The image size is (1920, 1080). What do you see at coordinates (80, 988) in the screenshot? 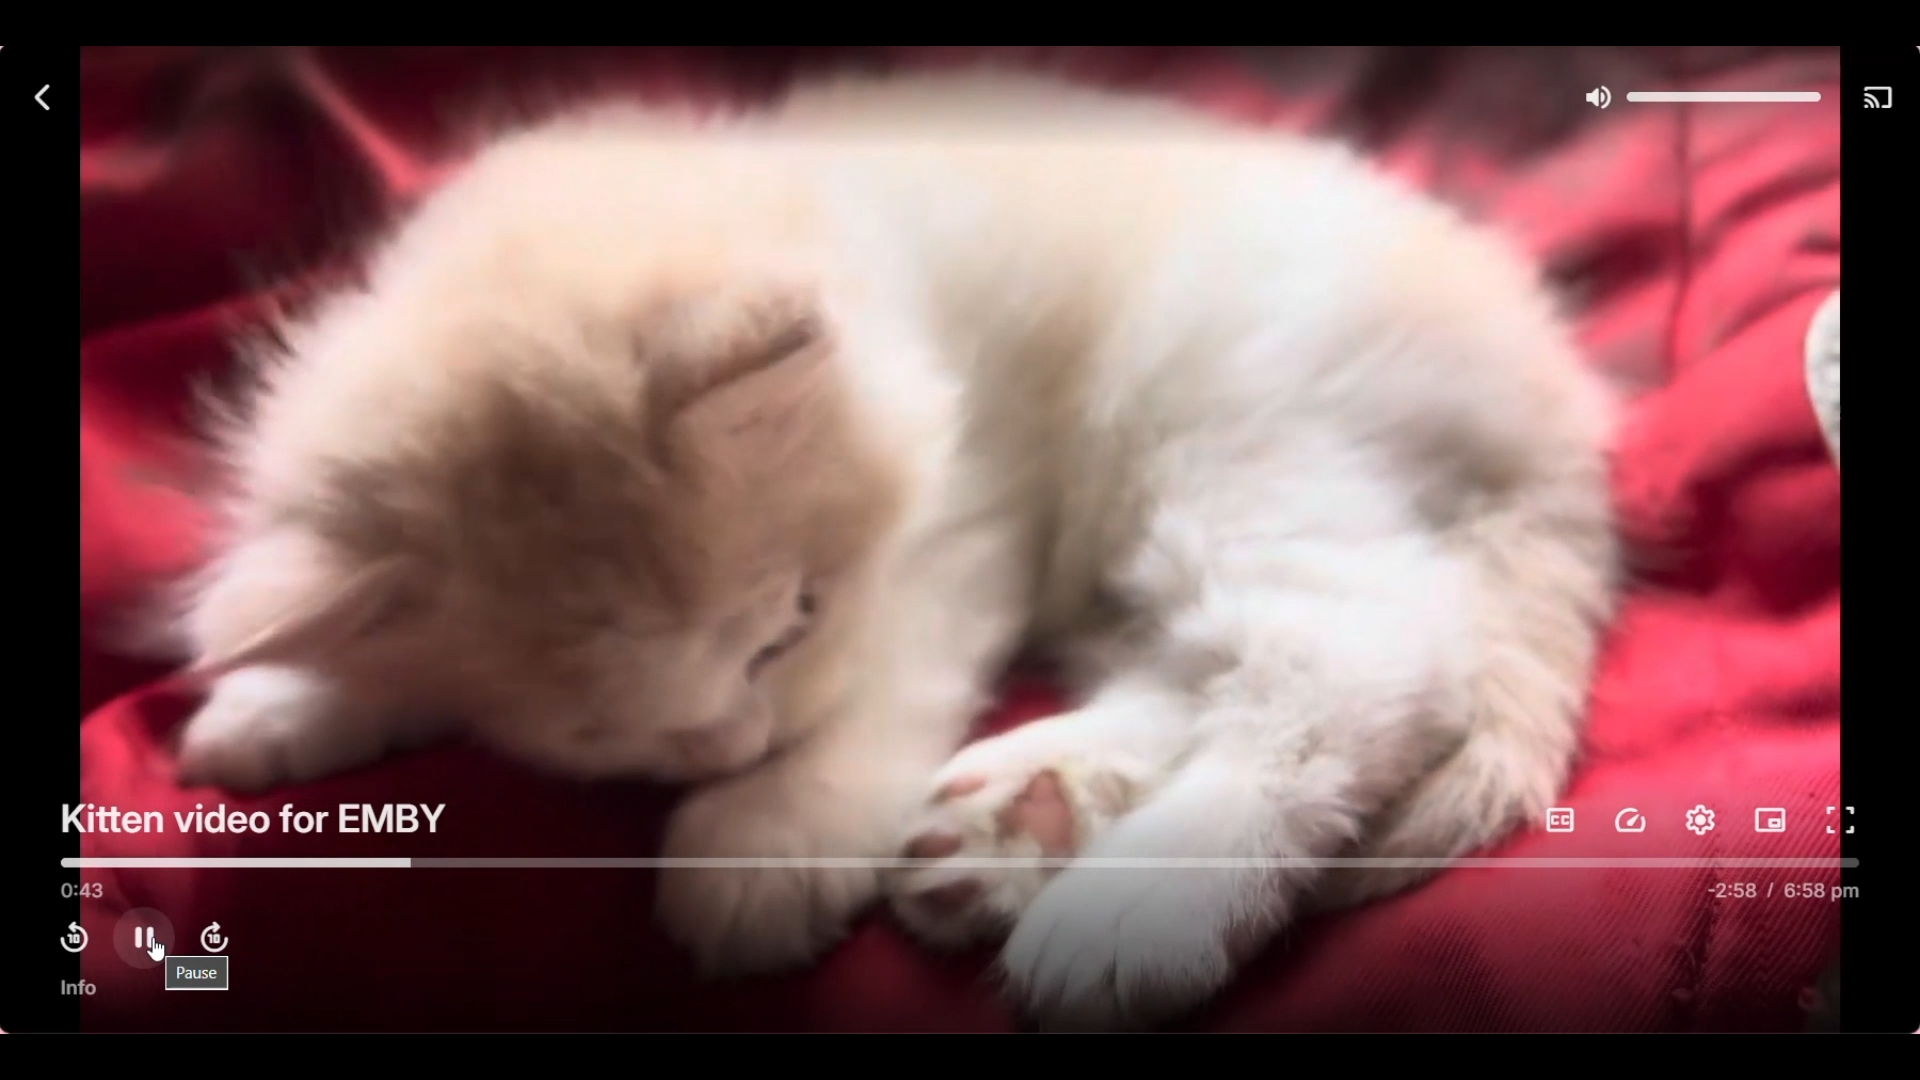
I see `info` at bounding box center [80, 988].